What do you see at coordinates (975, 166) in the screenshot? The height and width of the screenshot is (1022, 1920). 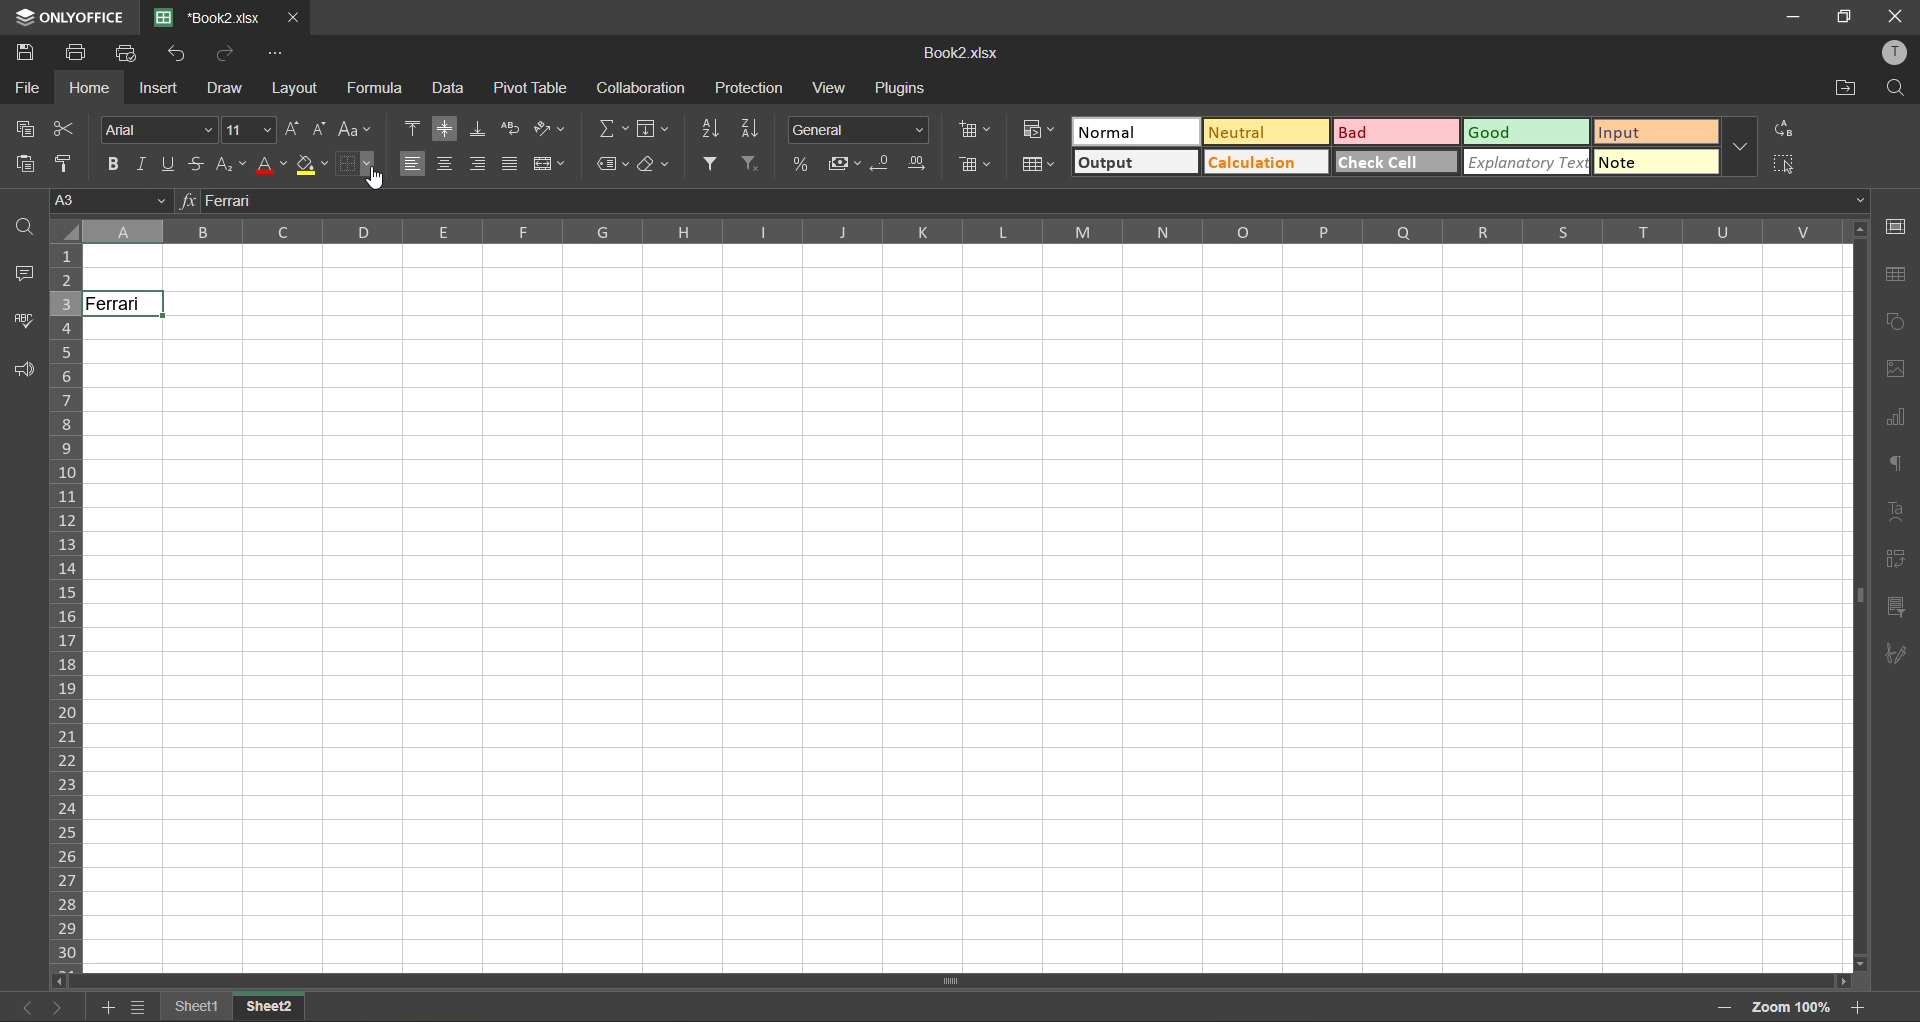 I see `delete cells` at bounding box center [975, 166].